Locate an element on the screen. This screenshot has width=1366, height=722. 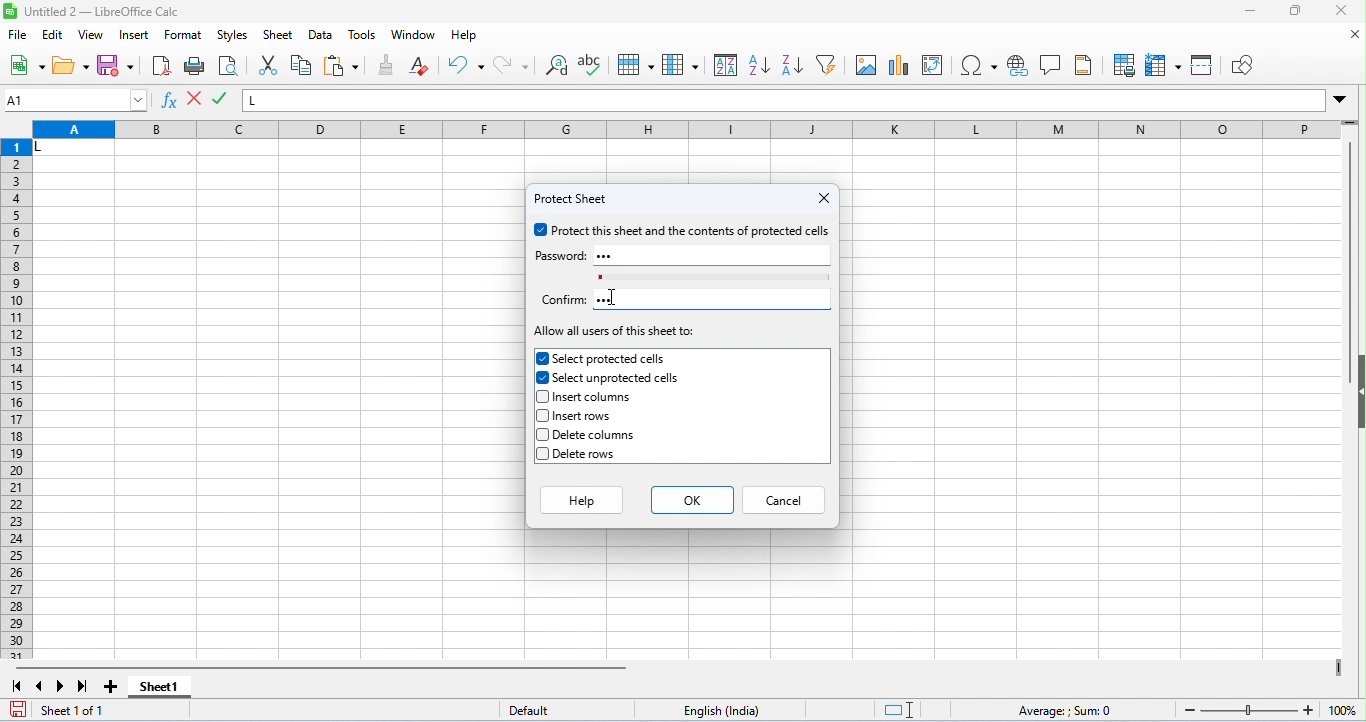
accept is located at coordinates (196, 100).